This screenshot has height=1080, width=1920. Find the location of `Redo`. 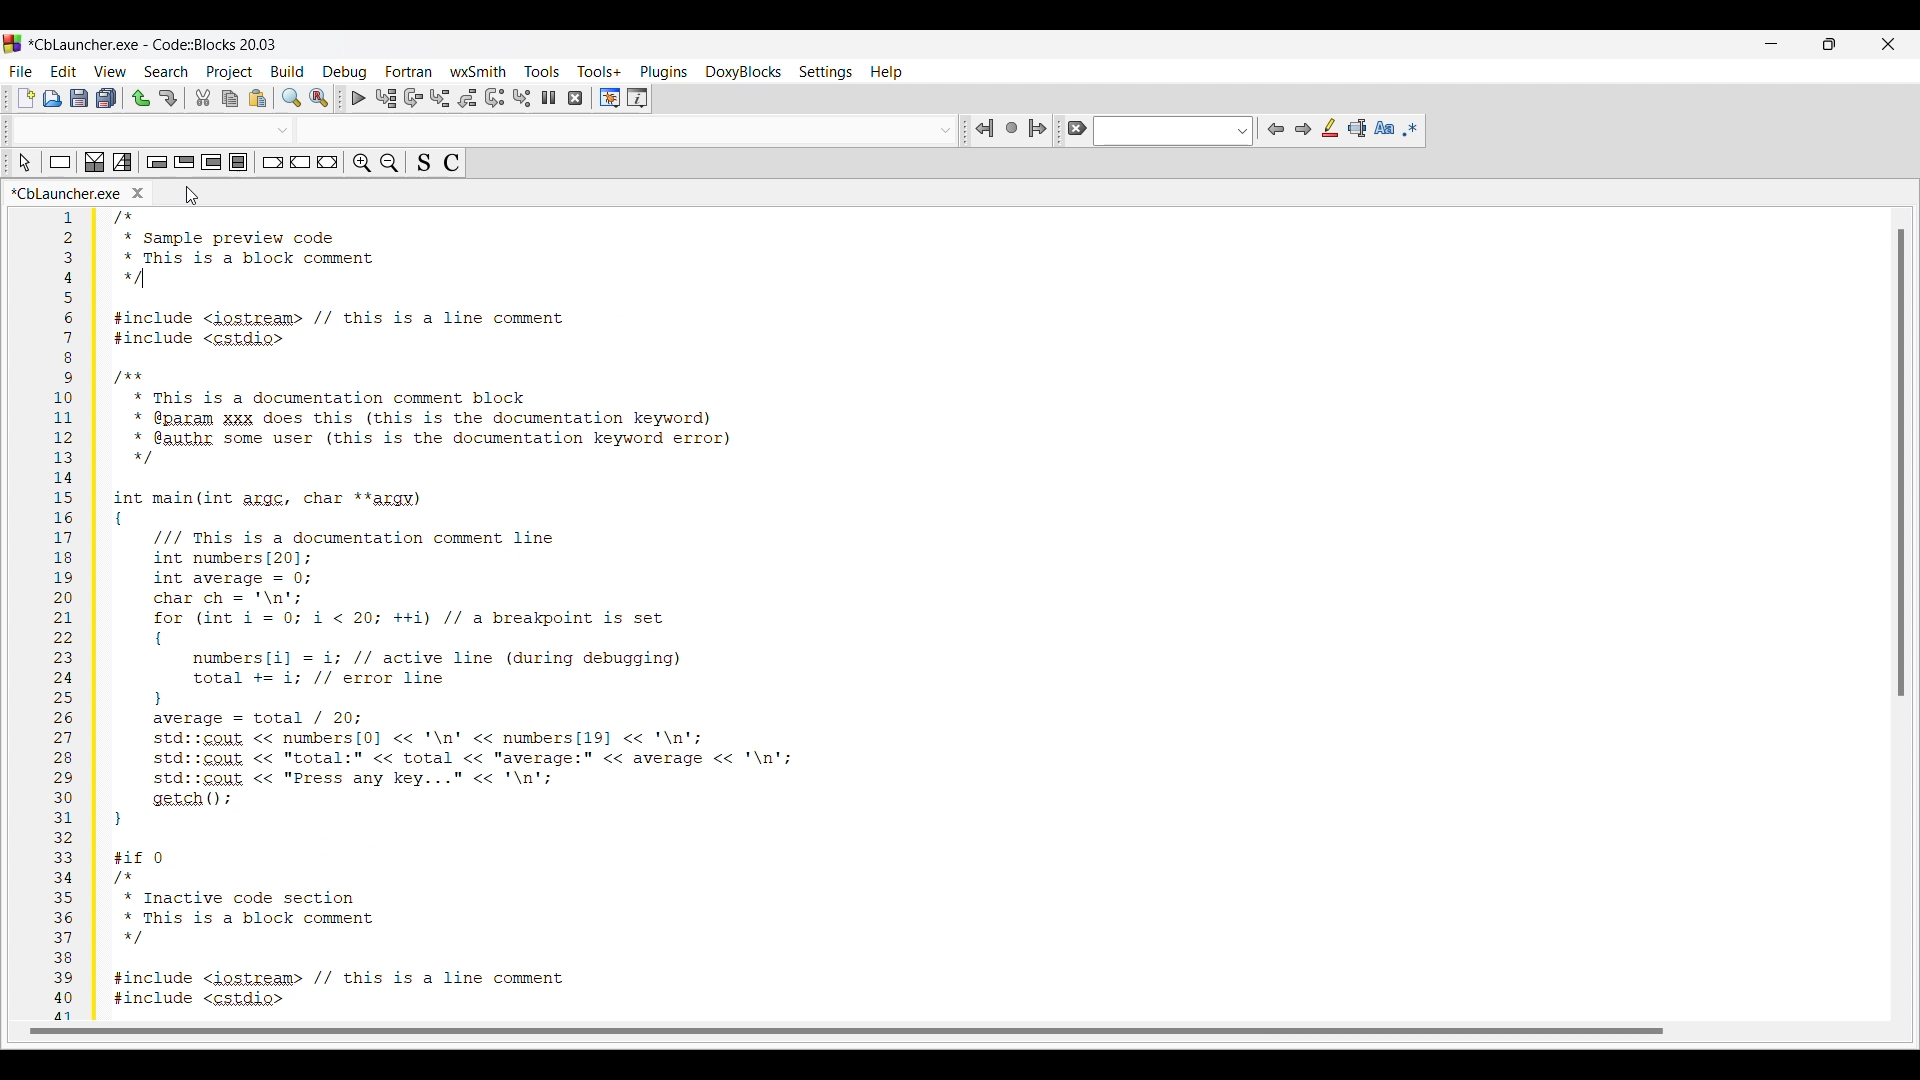

Redo is located at coordinates (168, 98).